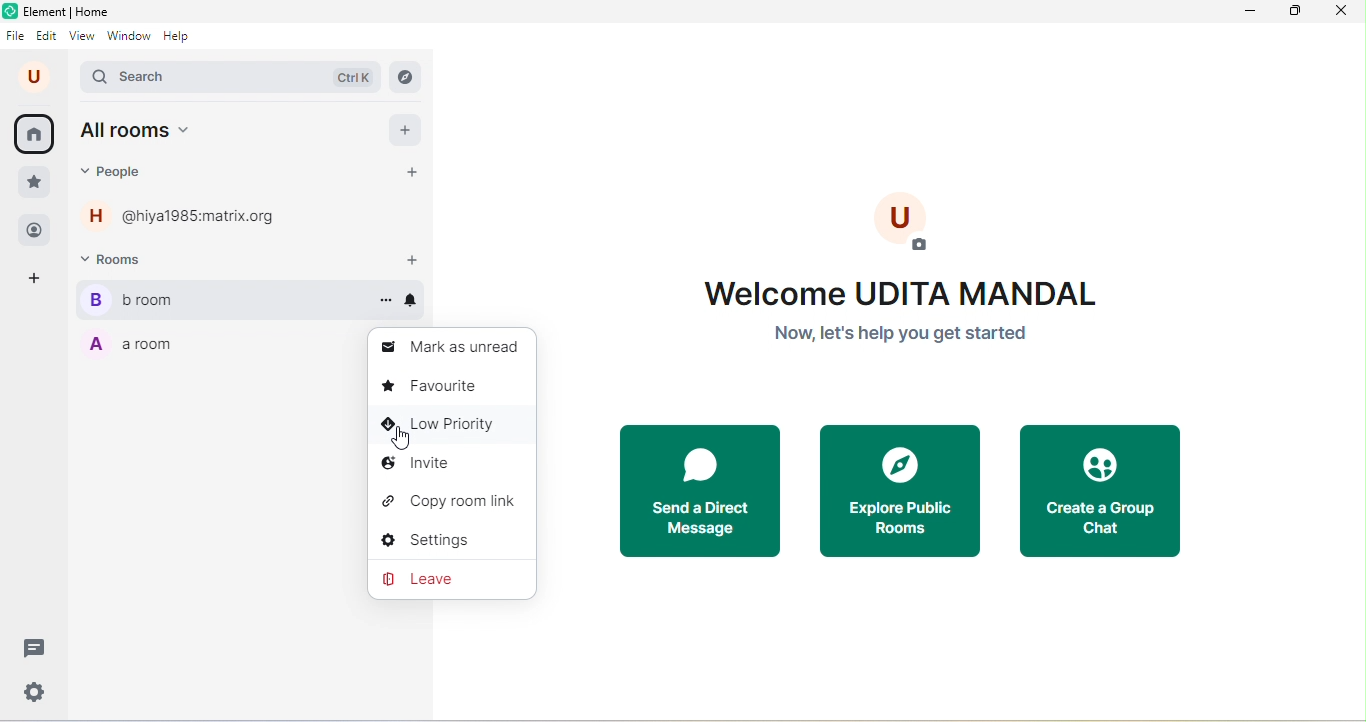  I want to click on rooms, so click(139, 258).